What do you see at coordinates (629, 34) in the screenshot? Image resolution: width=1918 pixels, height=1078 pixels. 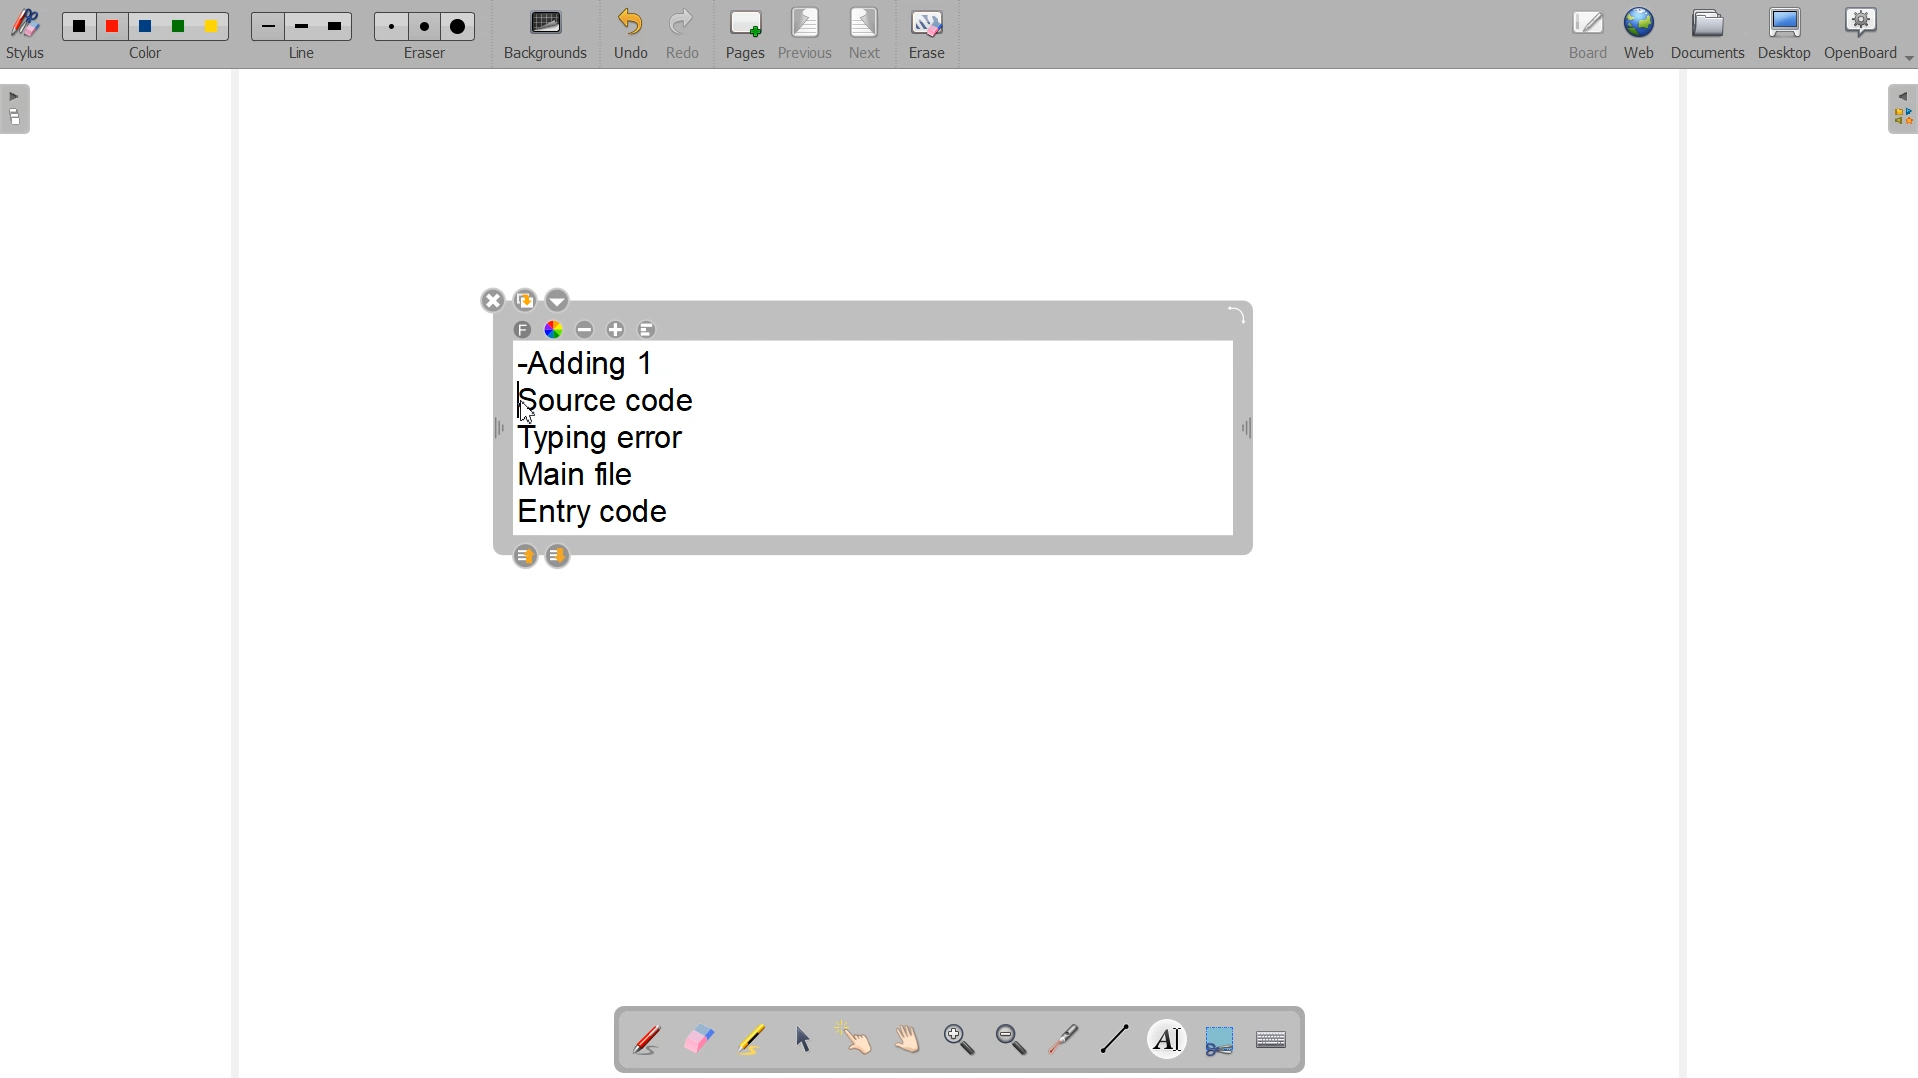 I see `Undo` at bounding box center [629, 34].